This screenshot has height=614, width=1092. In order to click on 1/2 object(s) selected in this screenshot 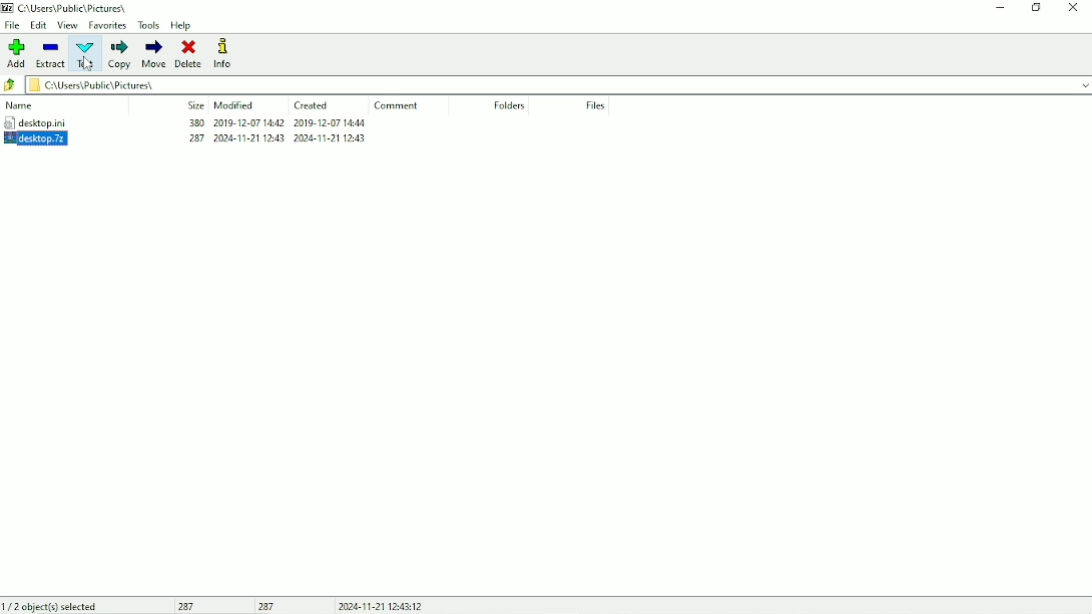, I will do `click(53, 606)`.